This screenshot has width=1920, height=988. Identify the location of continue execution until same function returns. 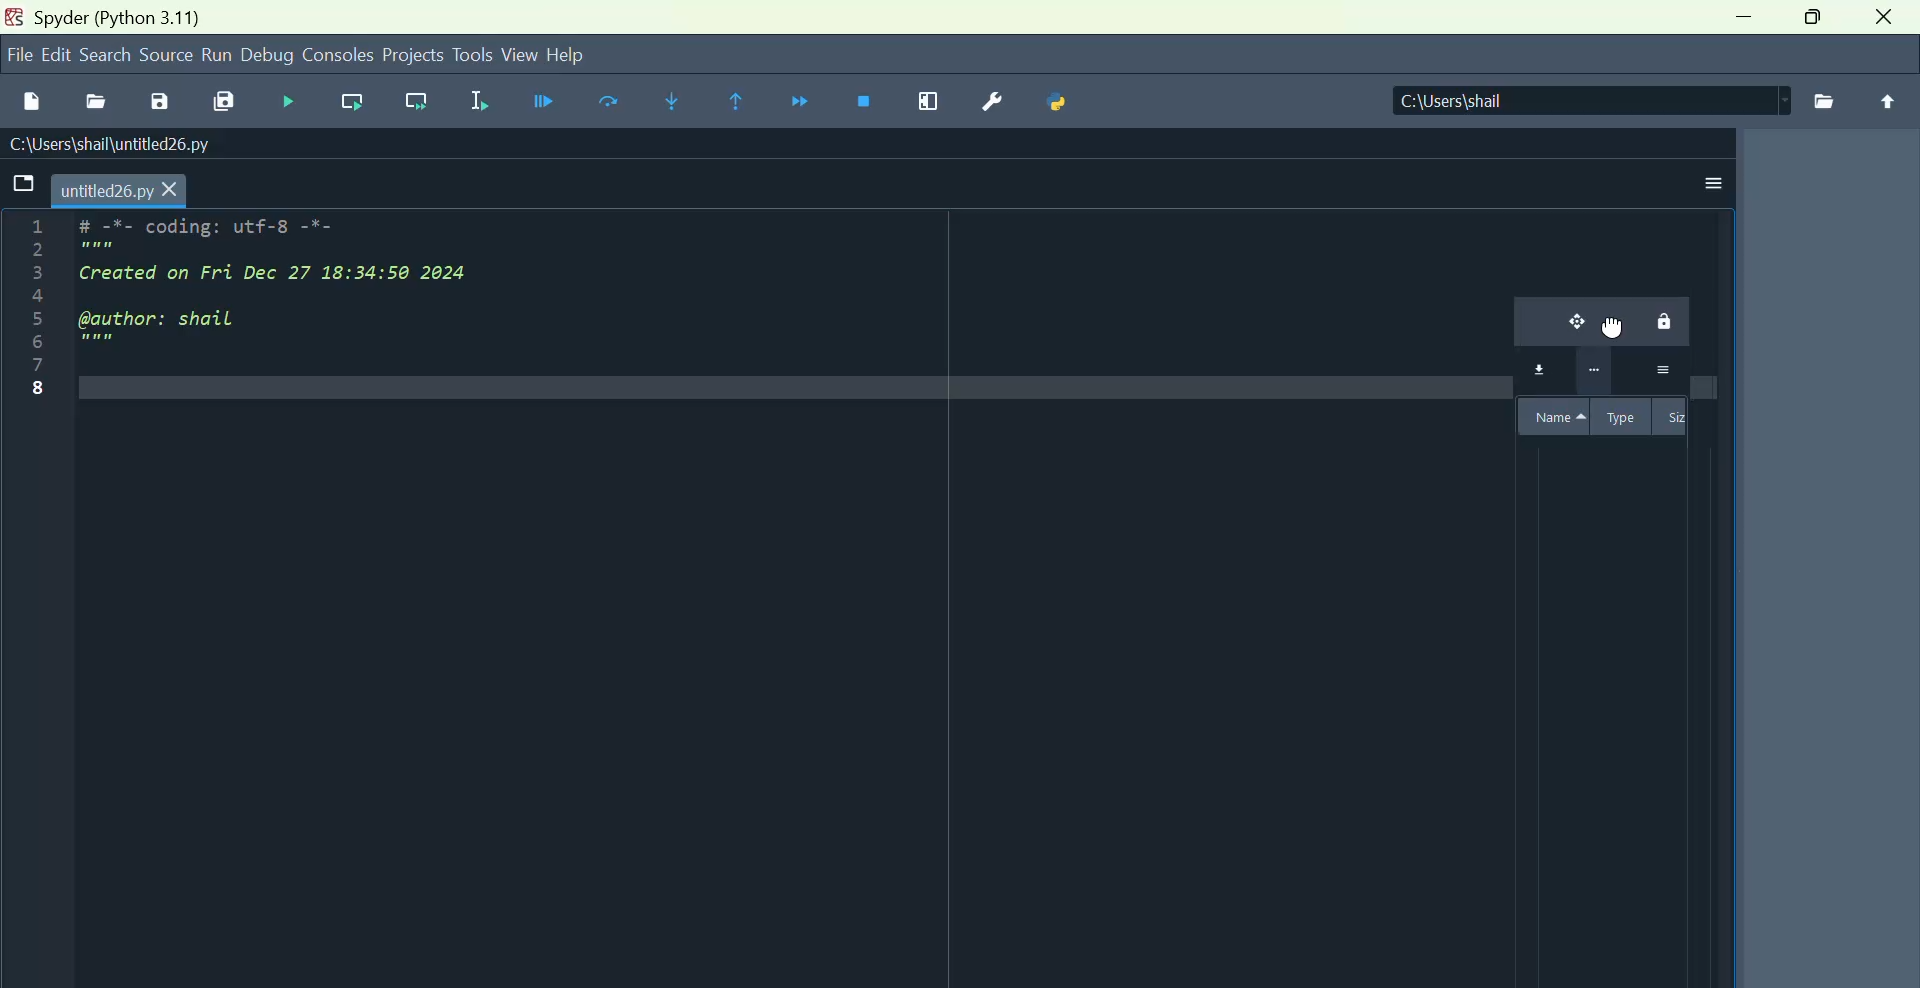
(739, 100).